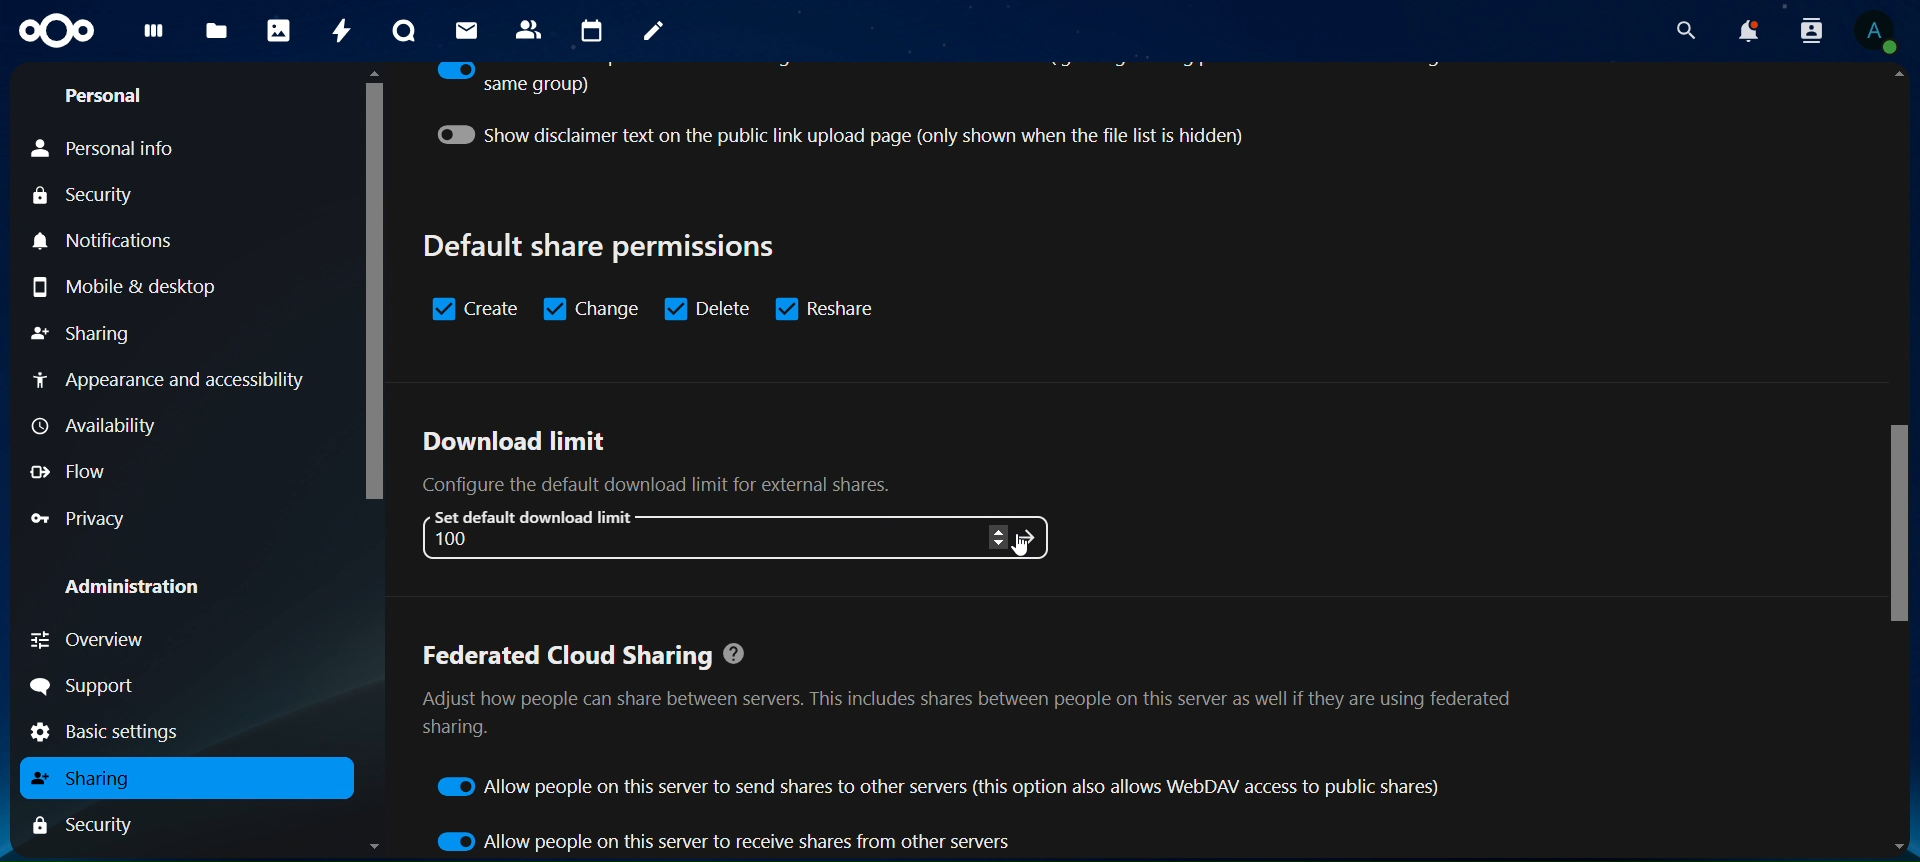 Image resolution: width=1920 pixels, height=862 pixels. I want to click on Scrollbar, so click(1900, 462).